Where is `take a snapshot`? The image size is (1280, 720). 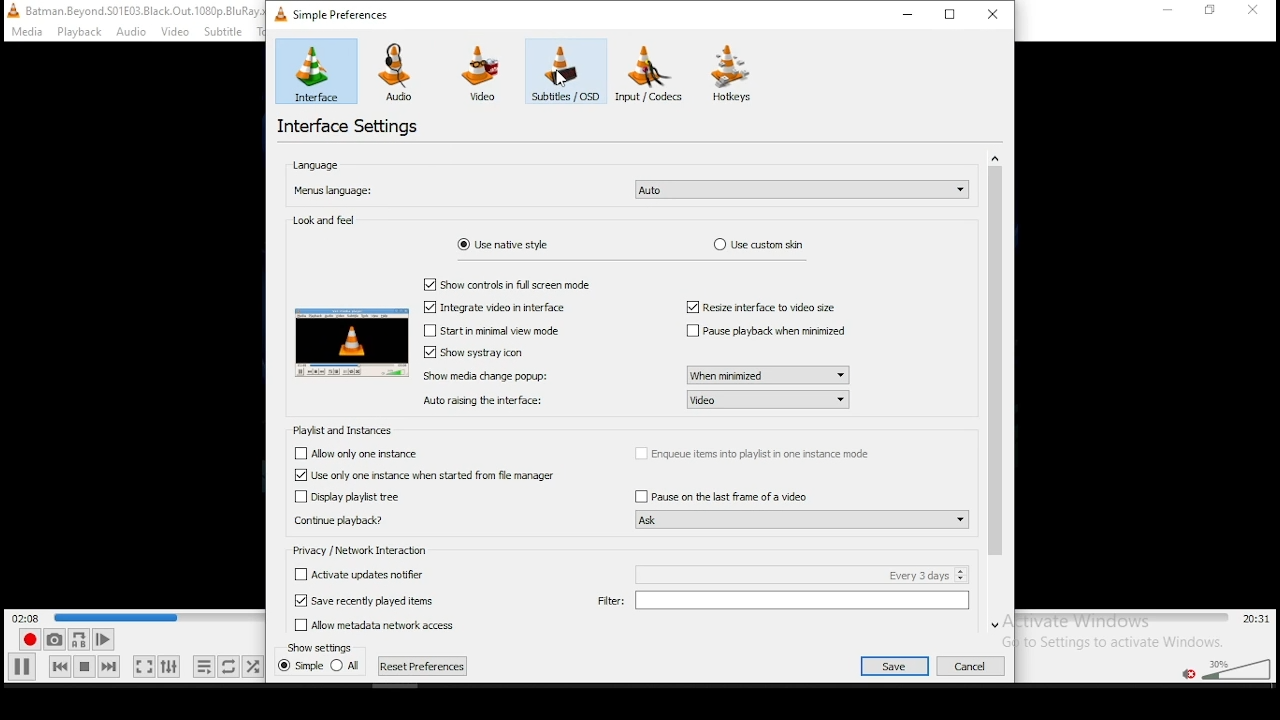
take a snapshot is located at coordinates (52, 640).